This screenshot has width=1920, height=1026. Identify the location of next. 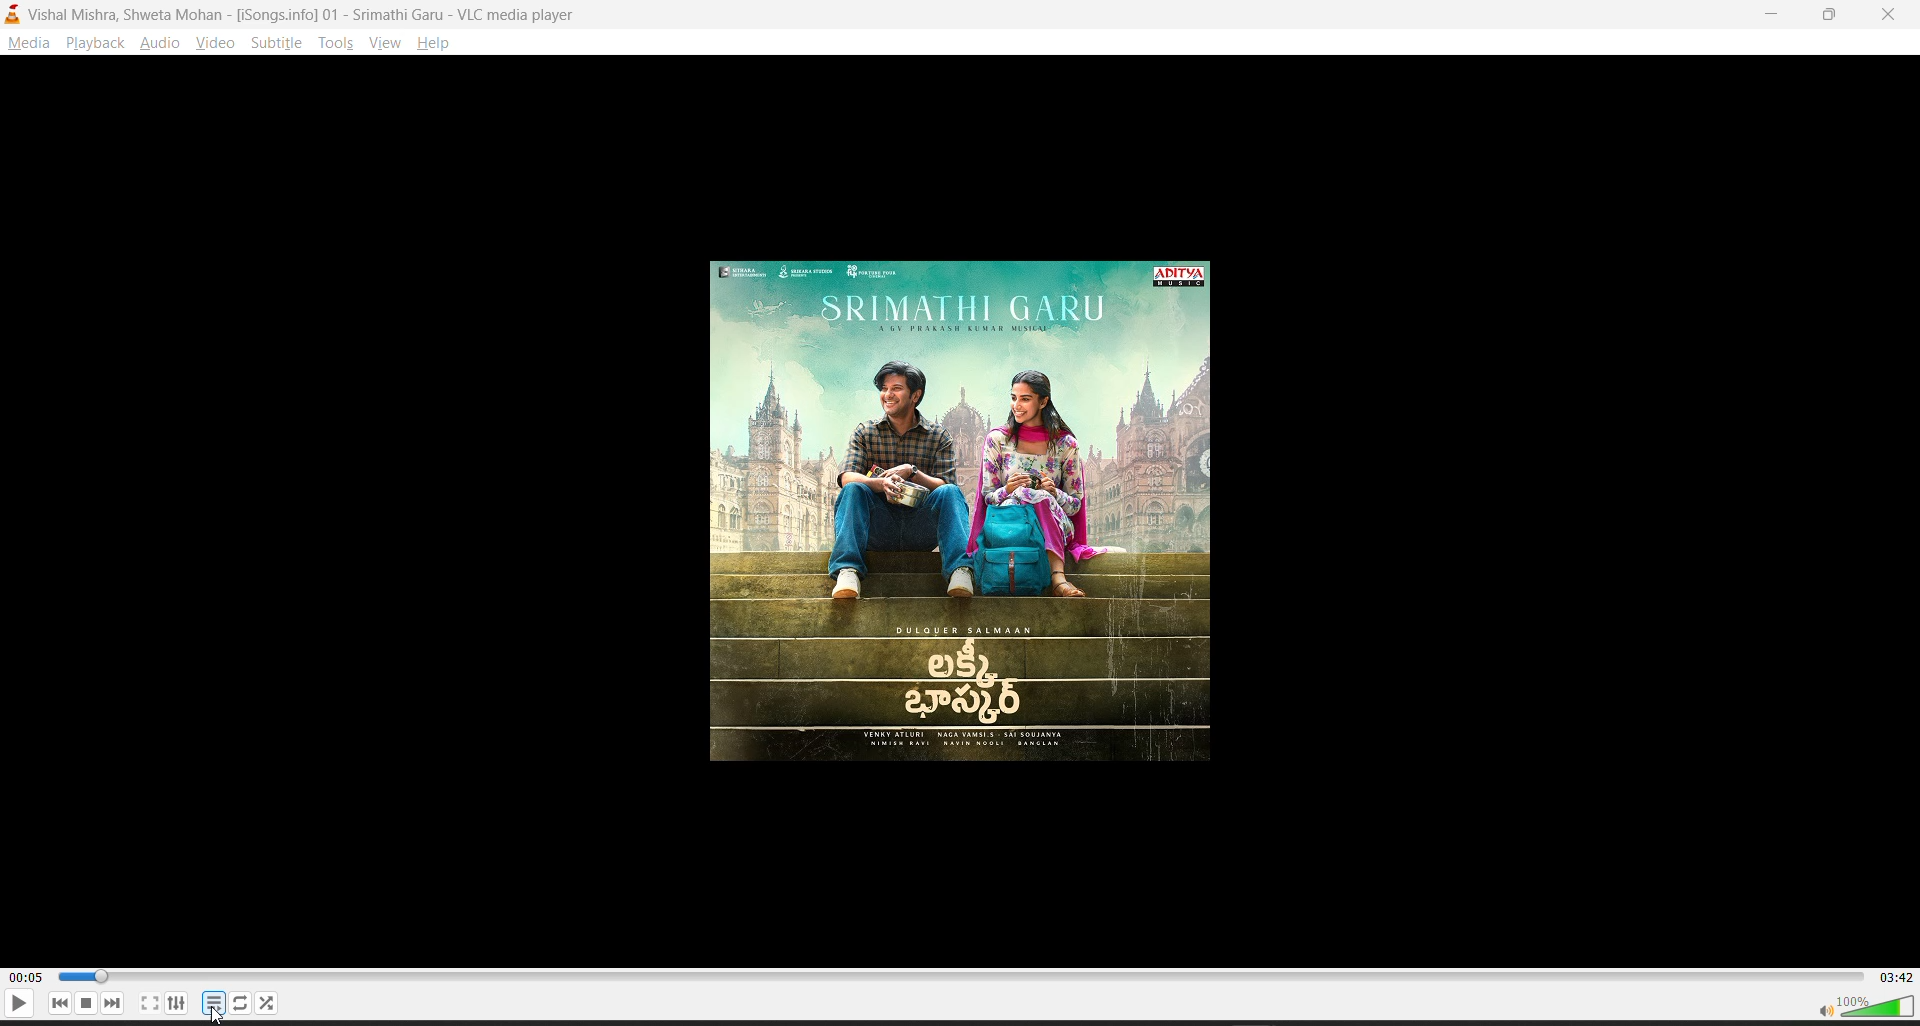
(114, 1003).